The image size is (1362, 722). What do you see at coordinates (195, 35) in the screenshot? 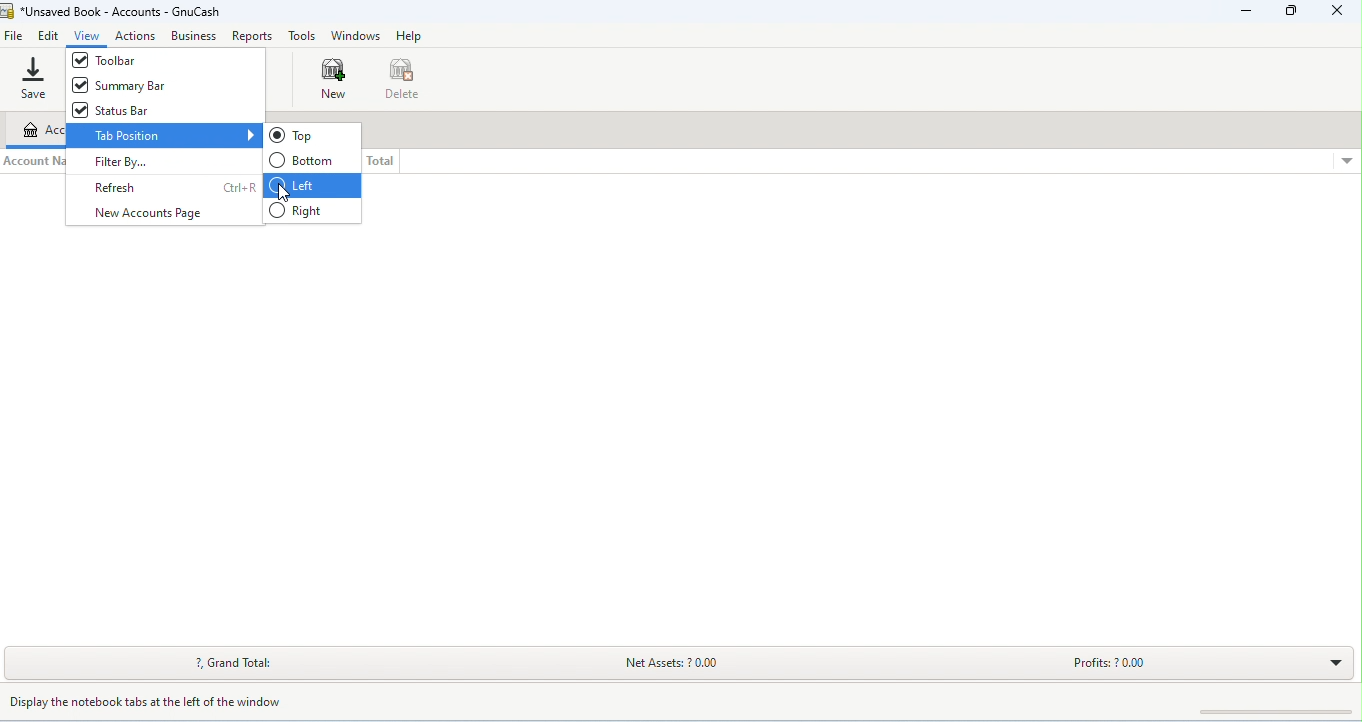
I see `business` at bounding box center [195, 35].